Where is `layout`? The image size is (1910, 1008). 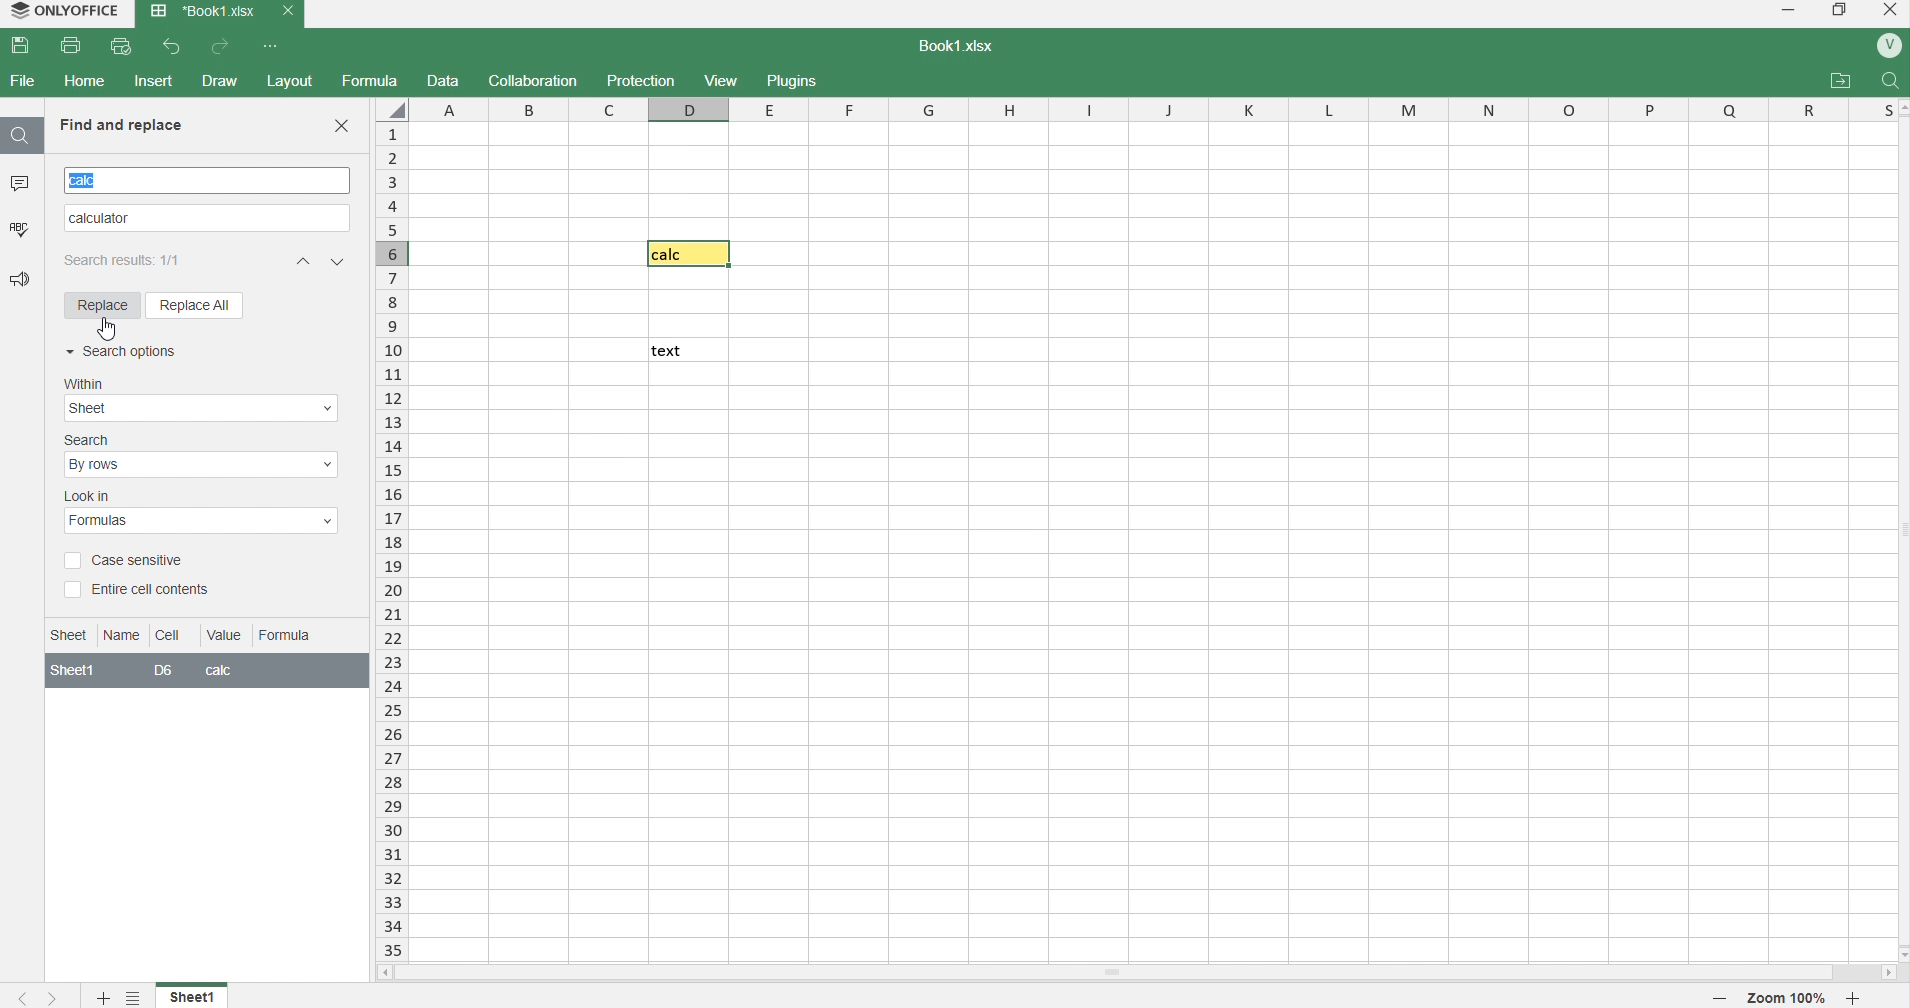 layout is located at coordinates (293, 80).